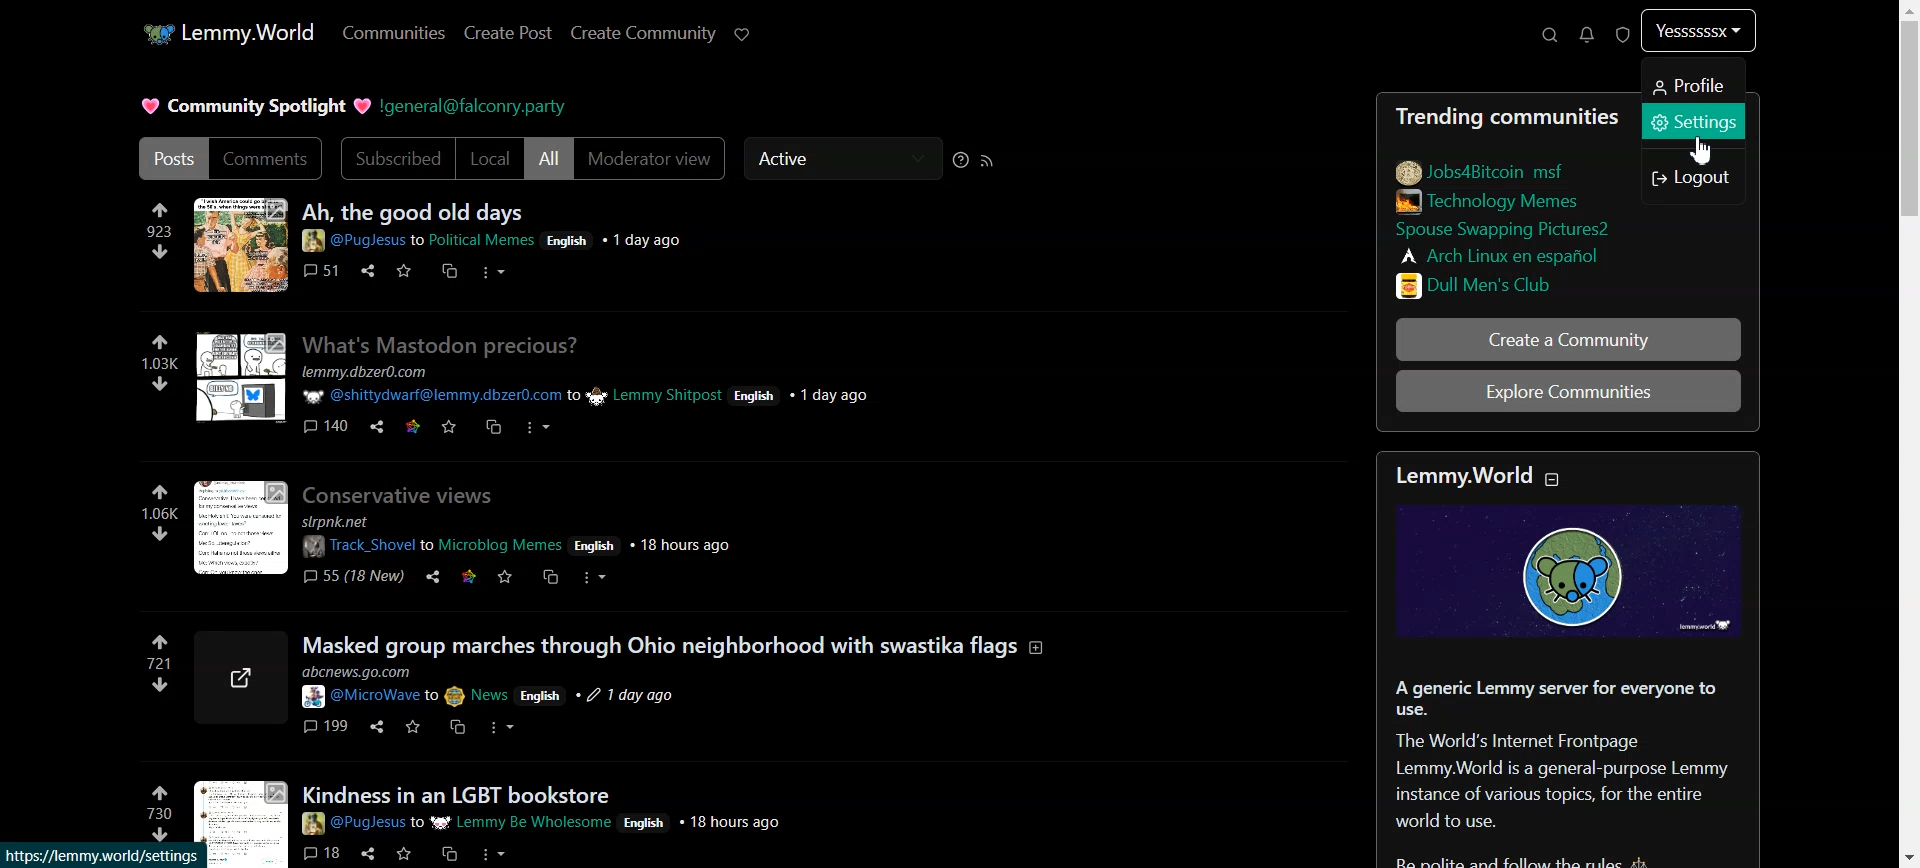 The image size is (1920, 868). What do you see at coordinates (1482, 170) in the screenshot?
I see `link` at bounding box center [1482, 170].